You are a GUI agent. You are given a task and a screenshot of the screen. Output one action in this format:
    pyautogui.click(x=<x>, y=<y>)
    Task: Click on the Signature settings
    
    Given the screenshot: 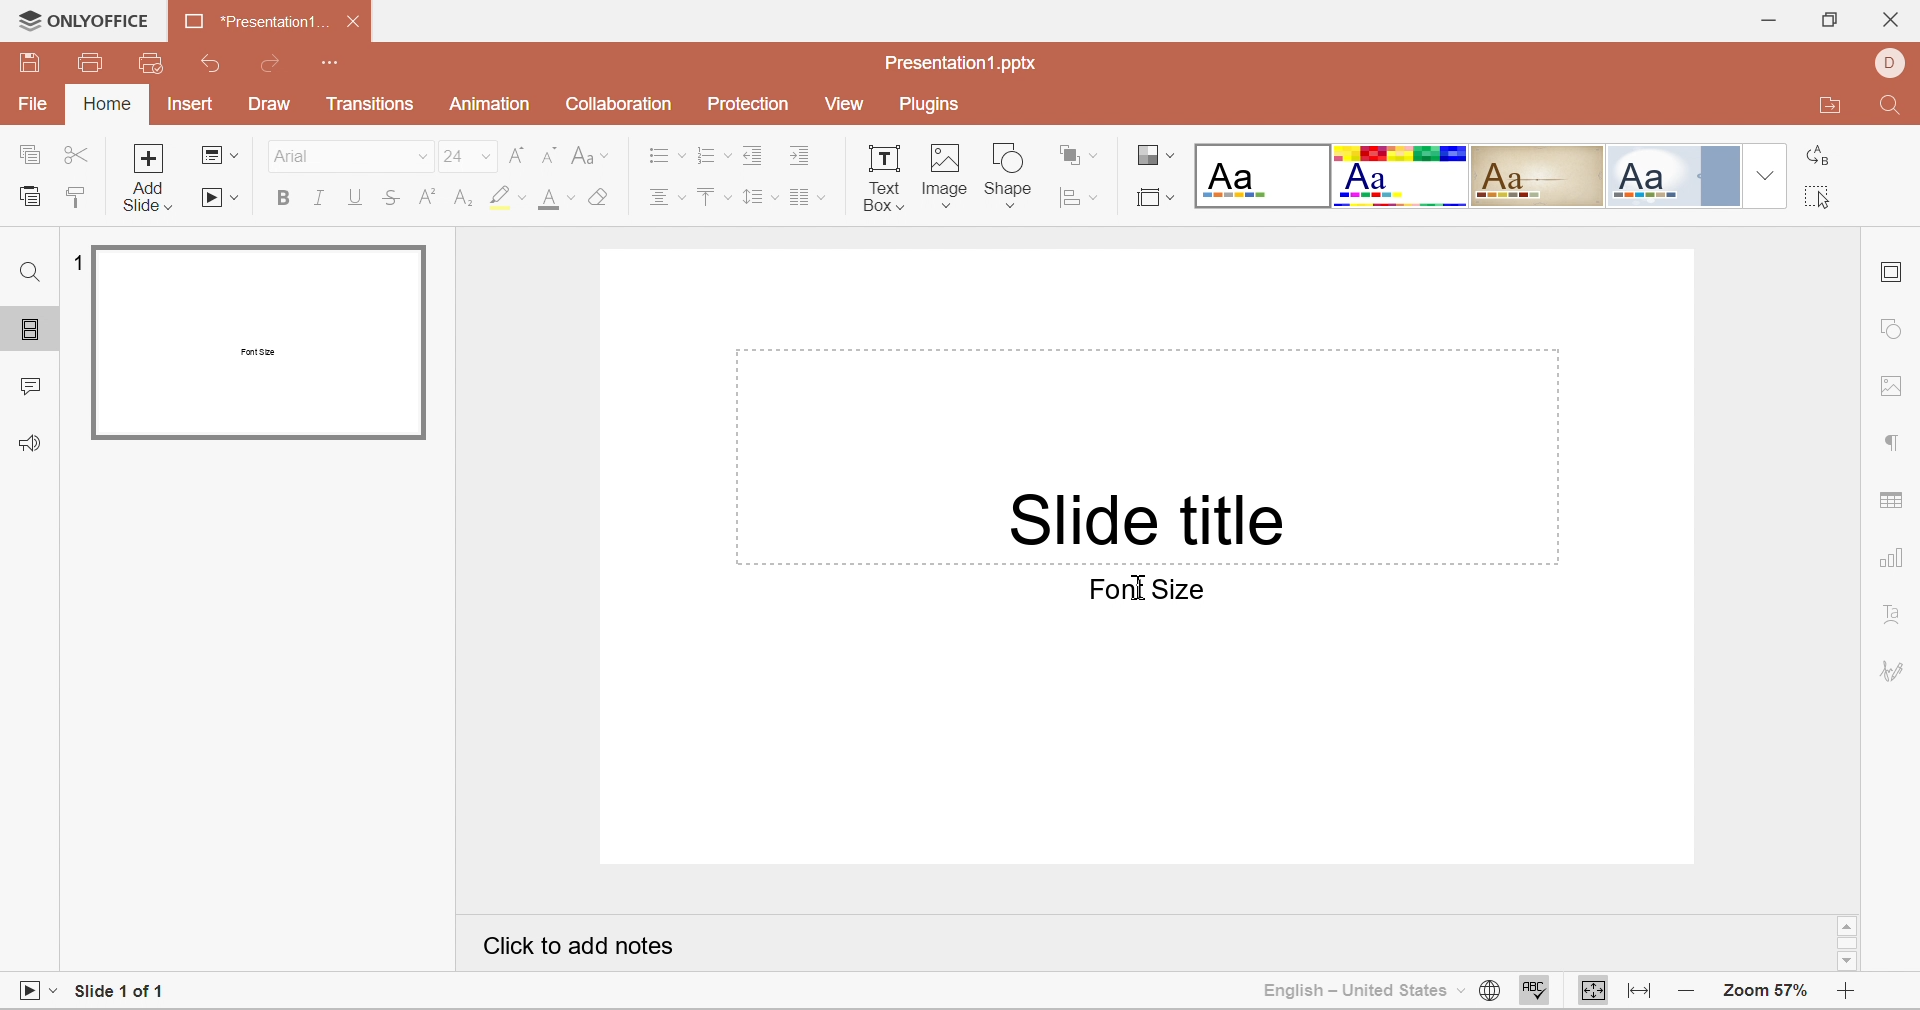 What is the action you would take?
    pyautogui.click(x=1891, y=673)
    